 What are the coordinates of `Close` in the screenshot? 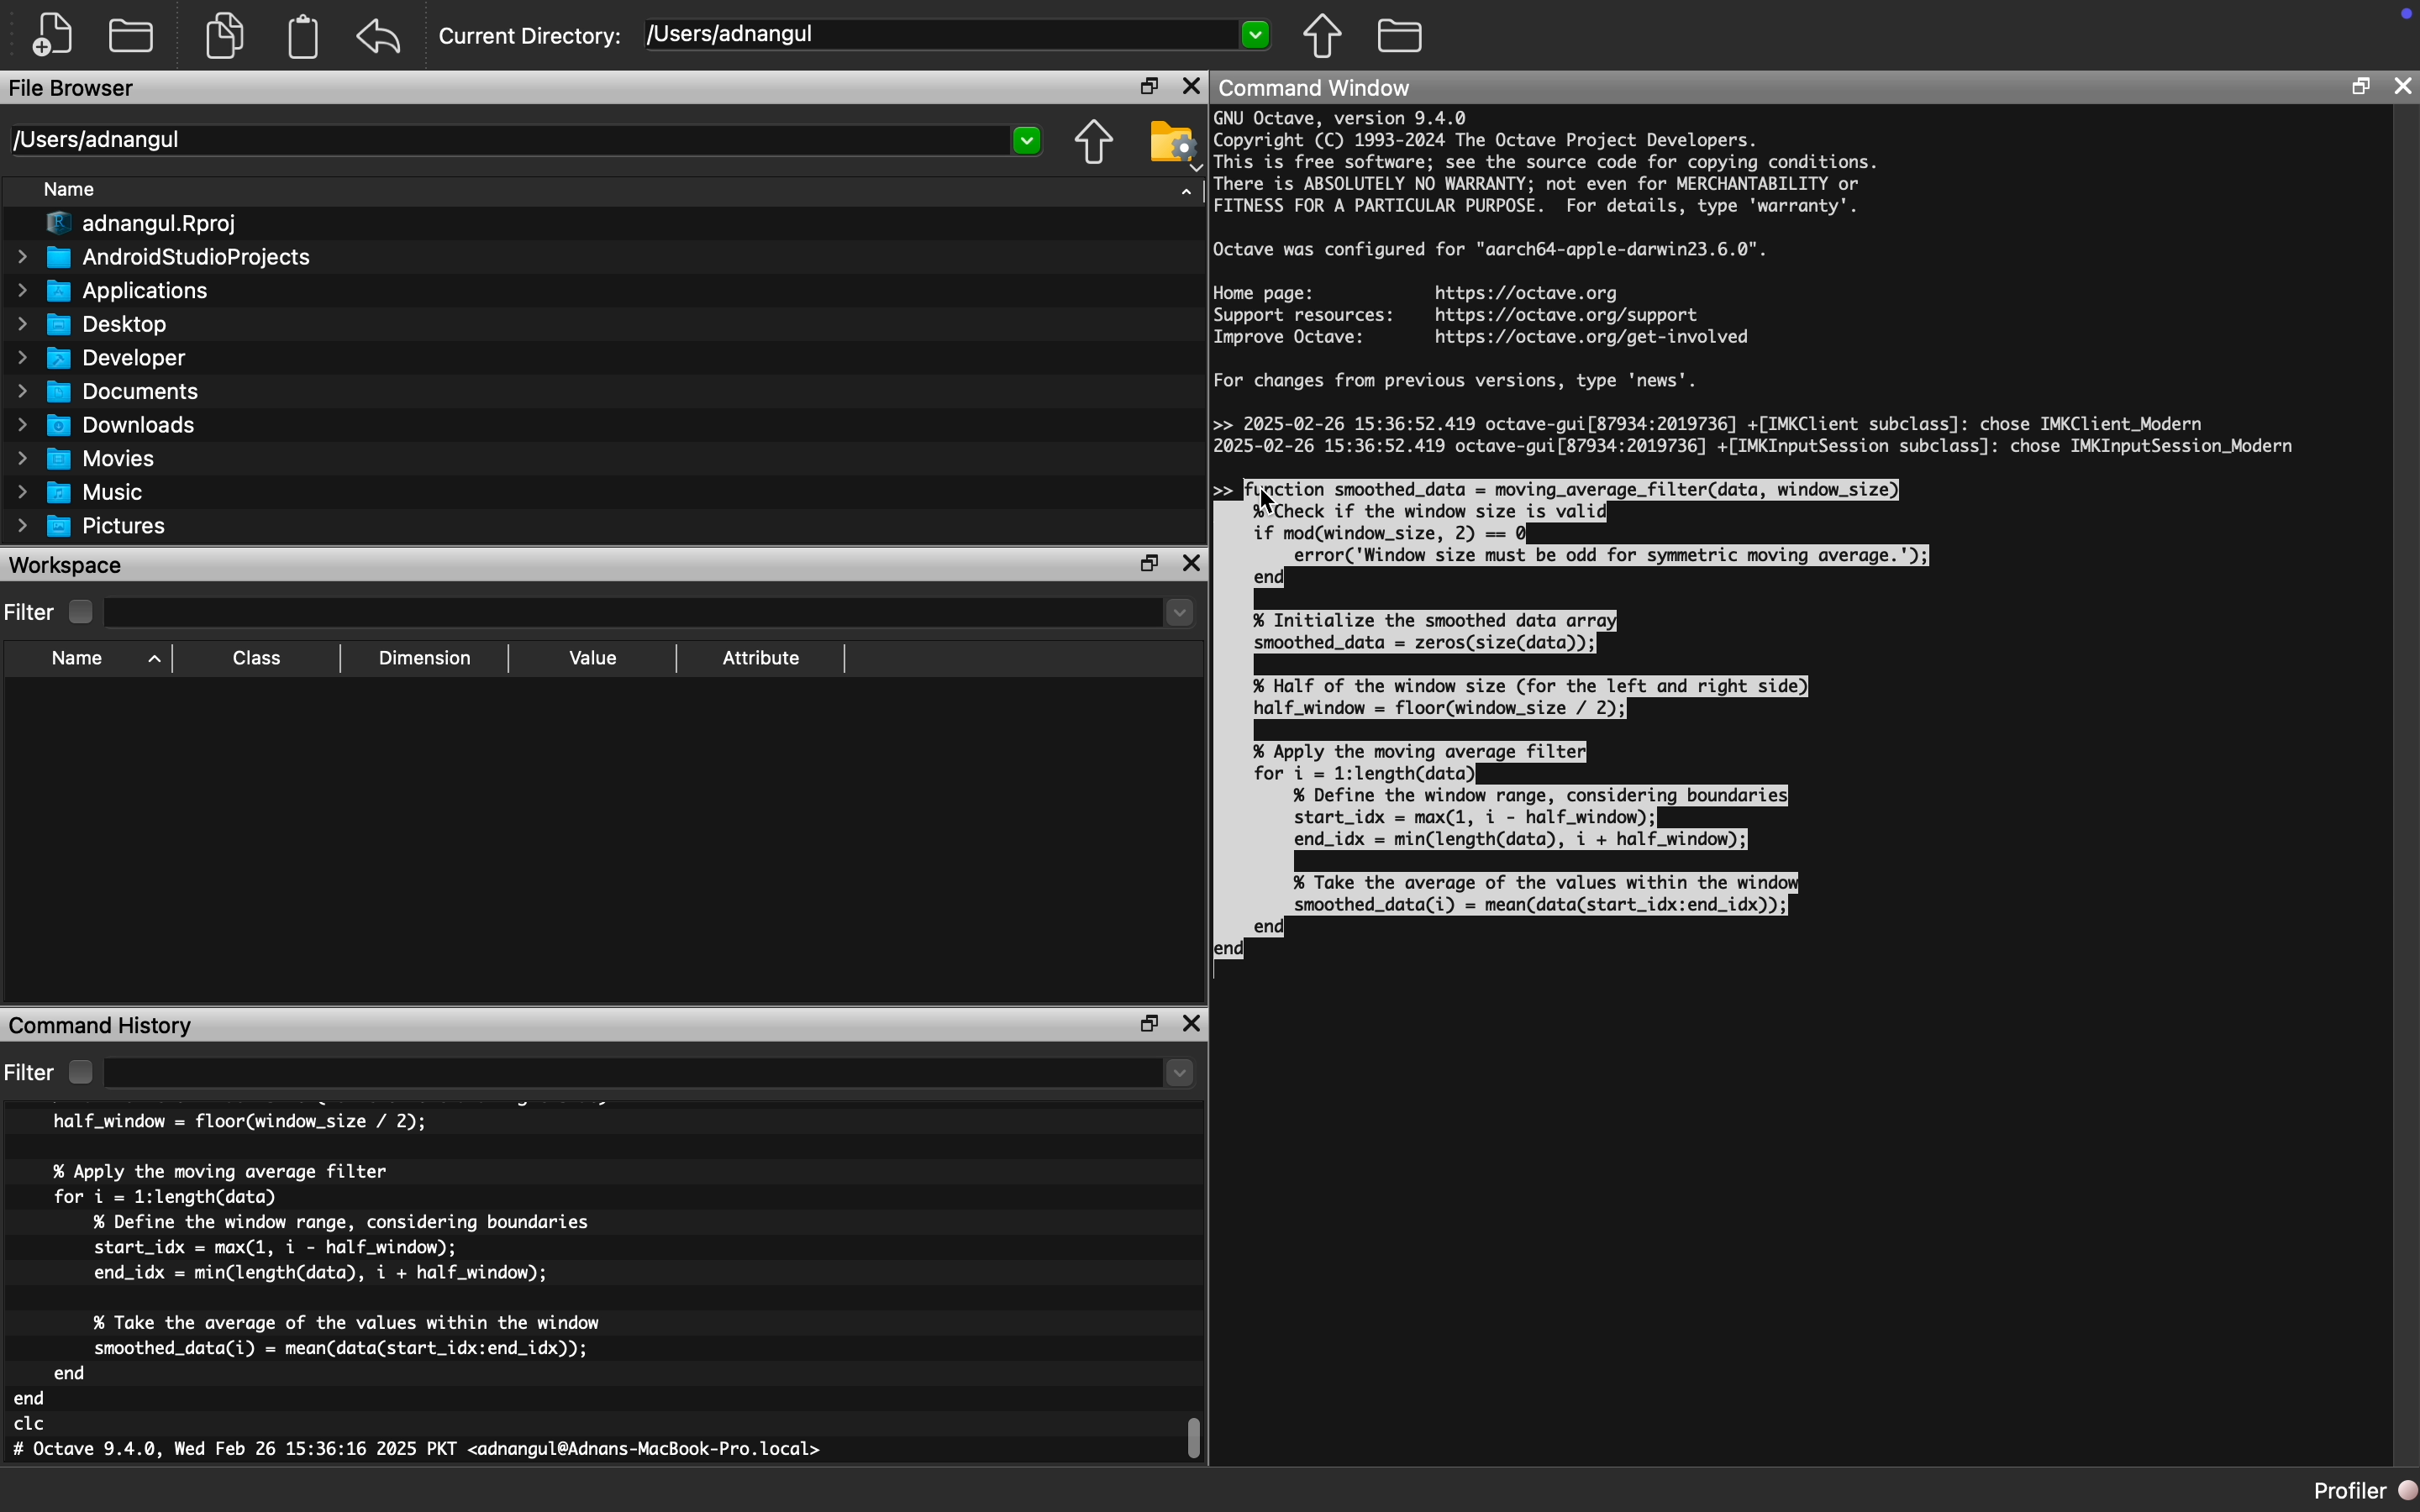 It's located at (1193, 562).